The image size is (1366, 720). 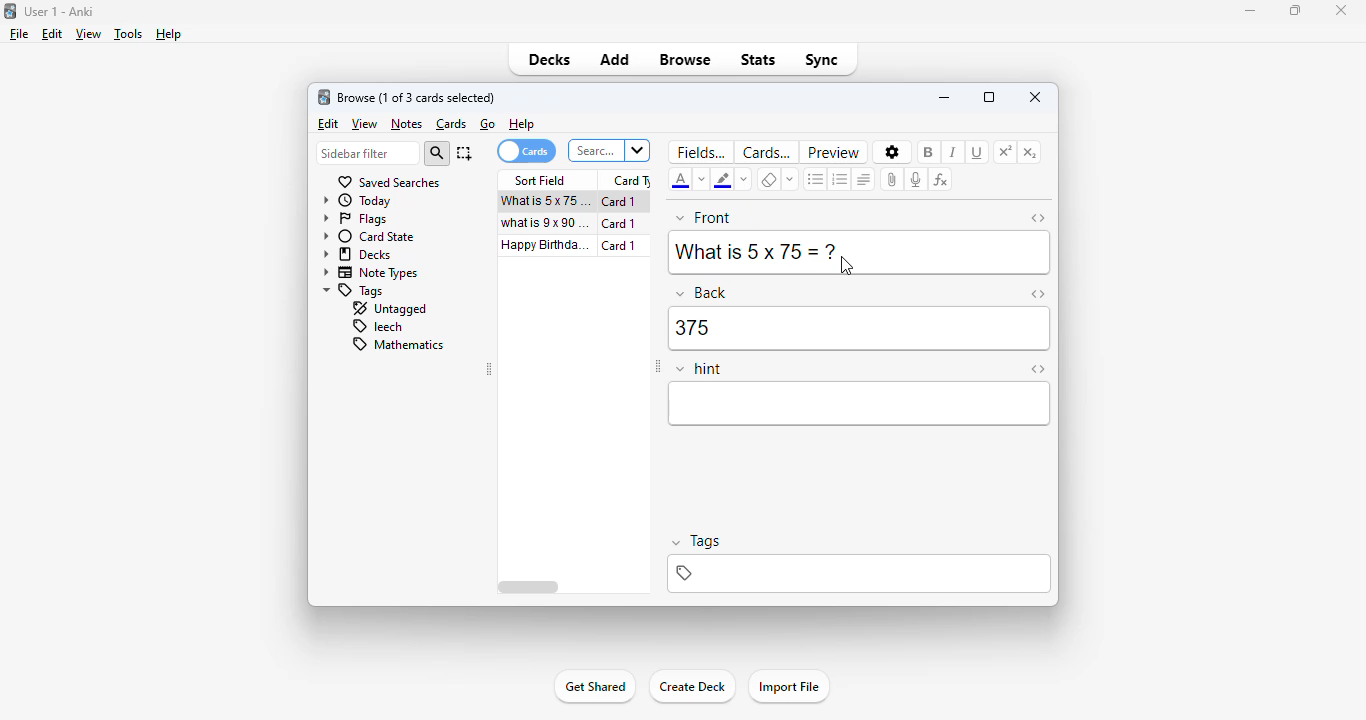 What do you see at coordinates (692, 687) in the screenshot?
I see `create deck` at bounding box center [692, 687].